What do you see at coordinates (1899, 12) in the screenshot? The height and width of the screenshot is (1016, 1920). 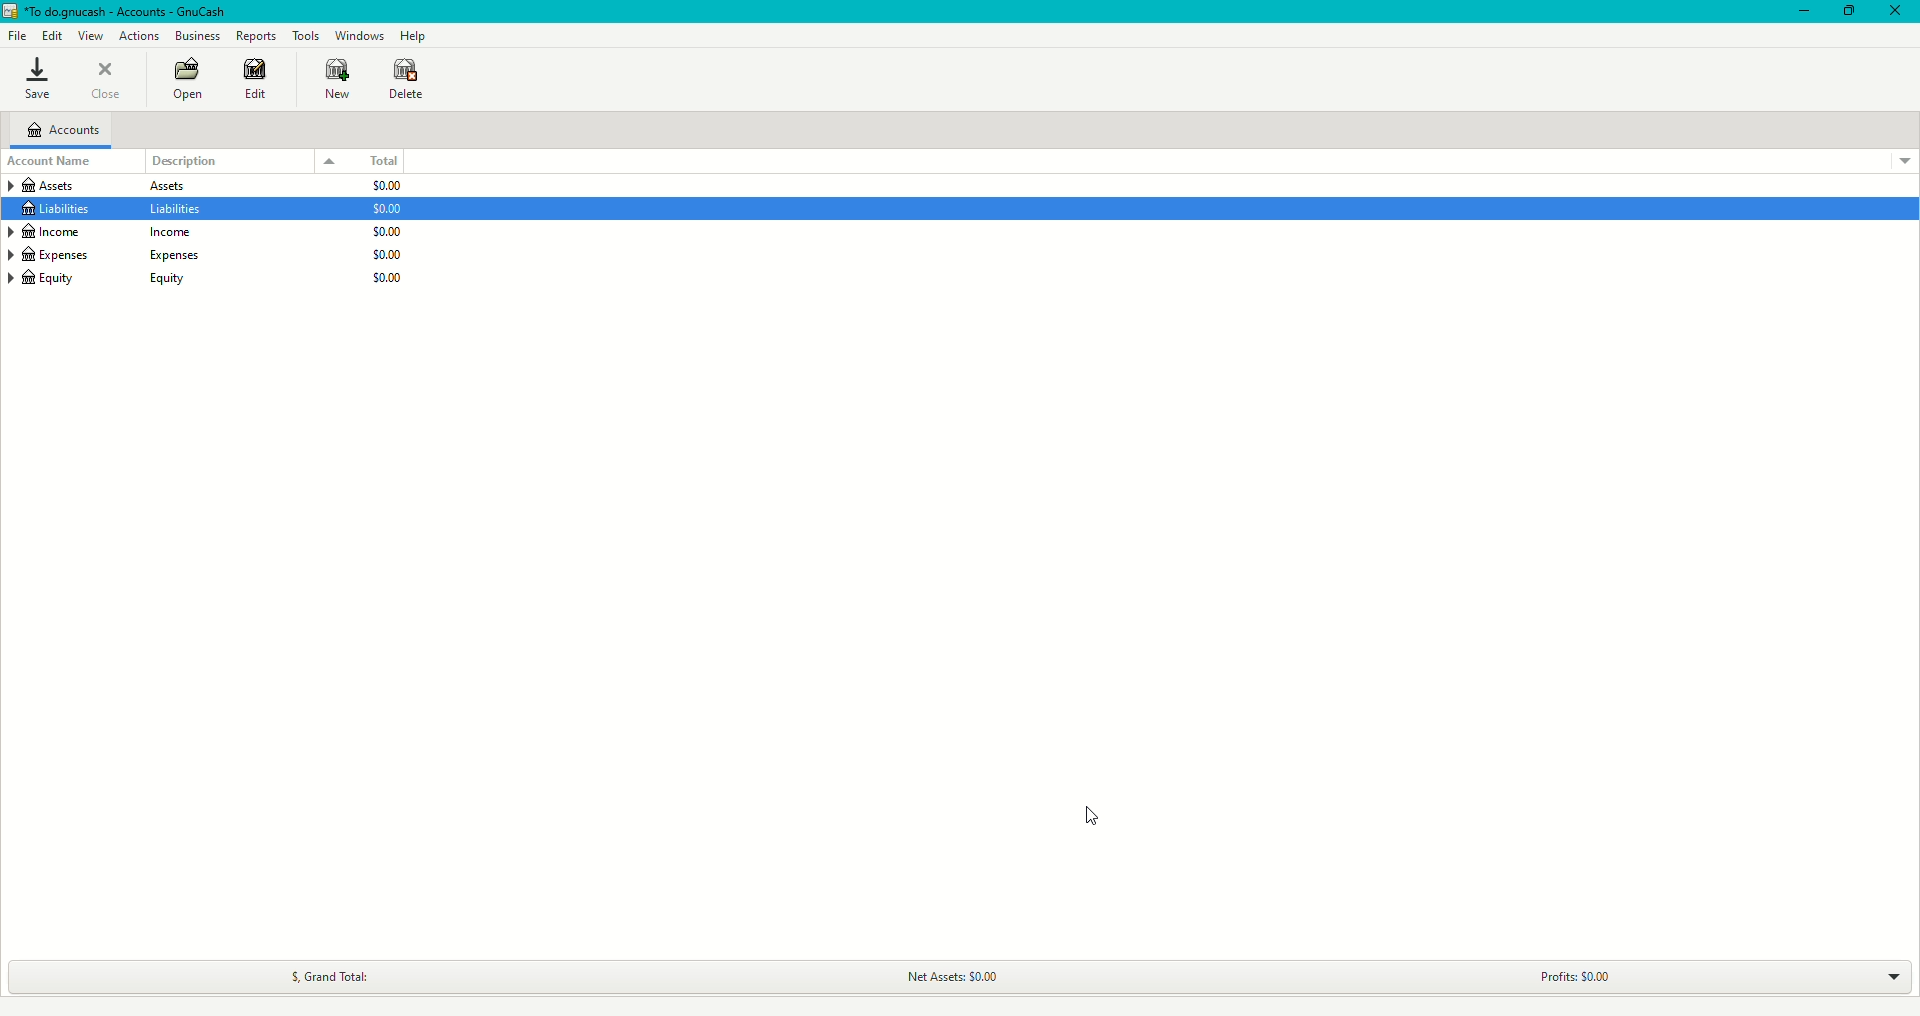 I see `Close` at bounding box center [1899, 12].